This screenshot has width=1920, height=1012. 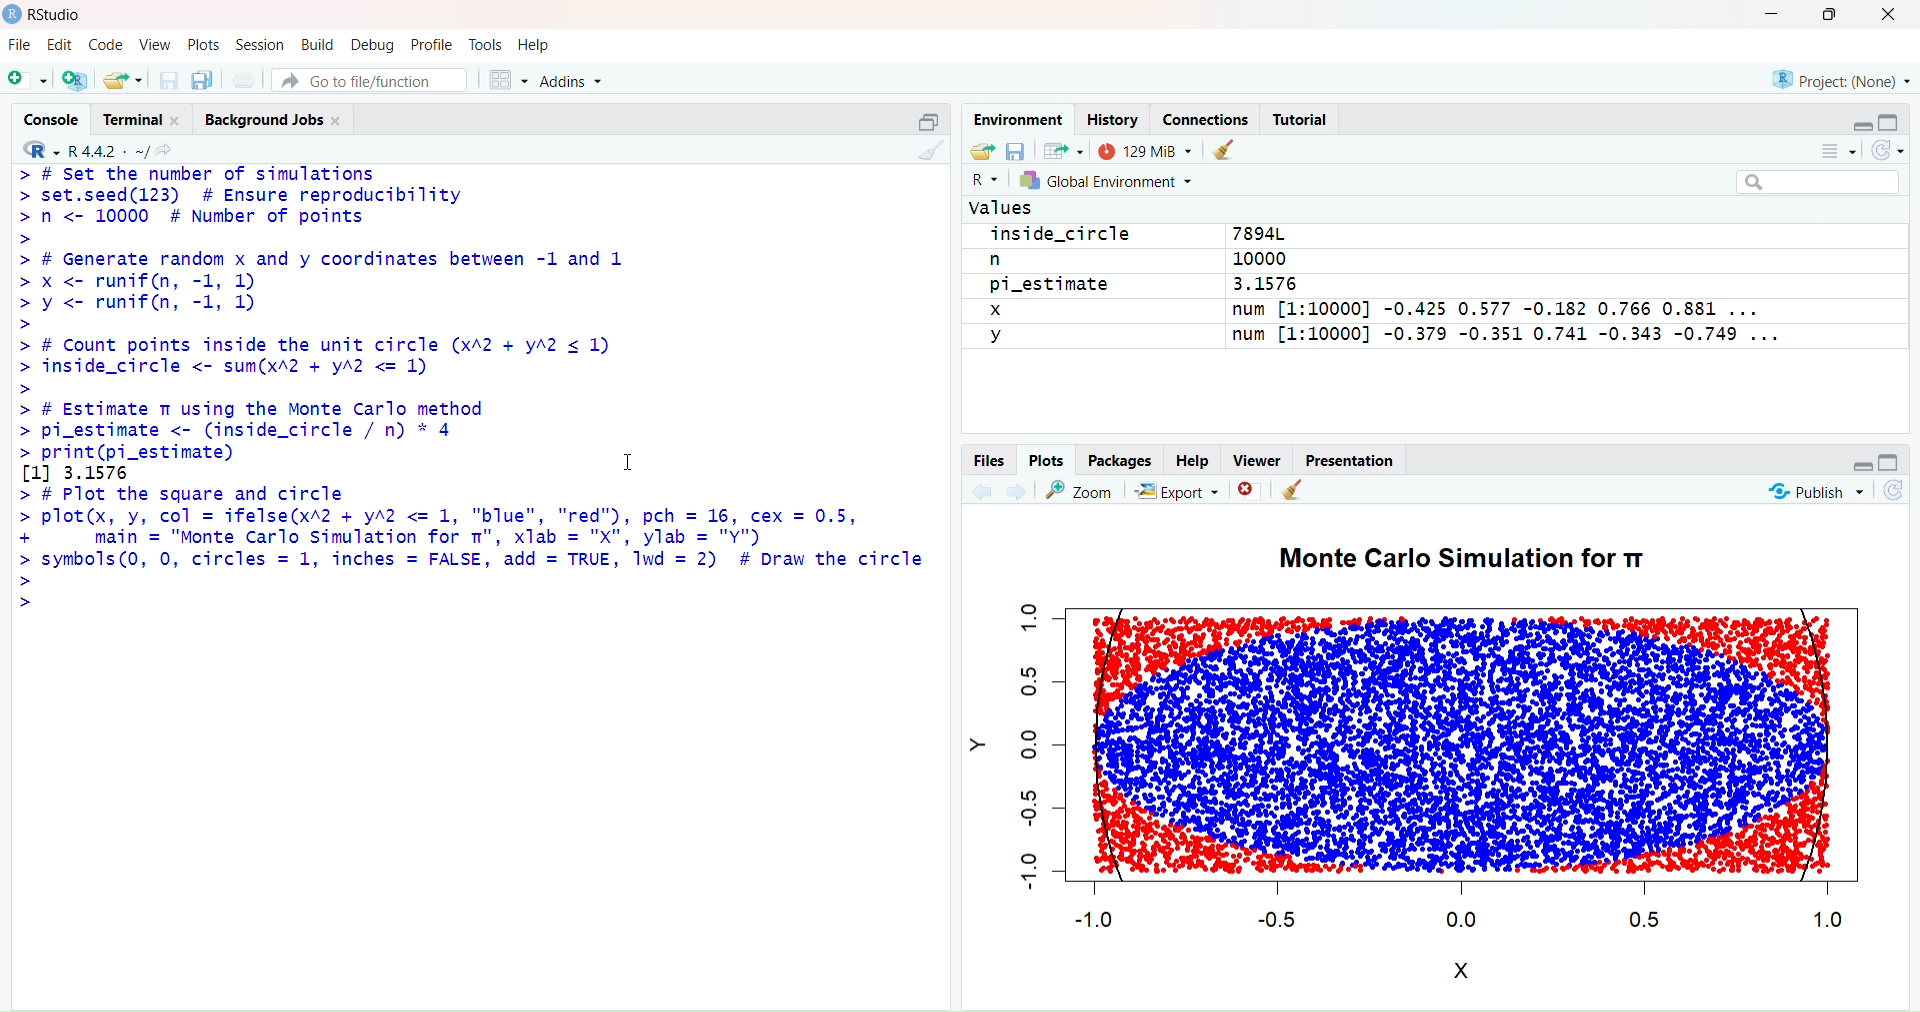 I want to click on View, so click(x=154, y=42).